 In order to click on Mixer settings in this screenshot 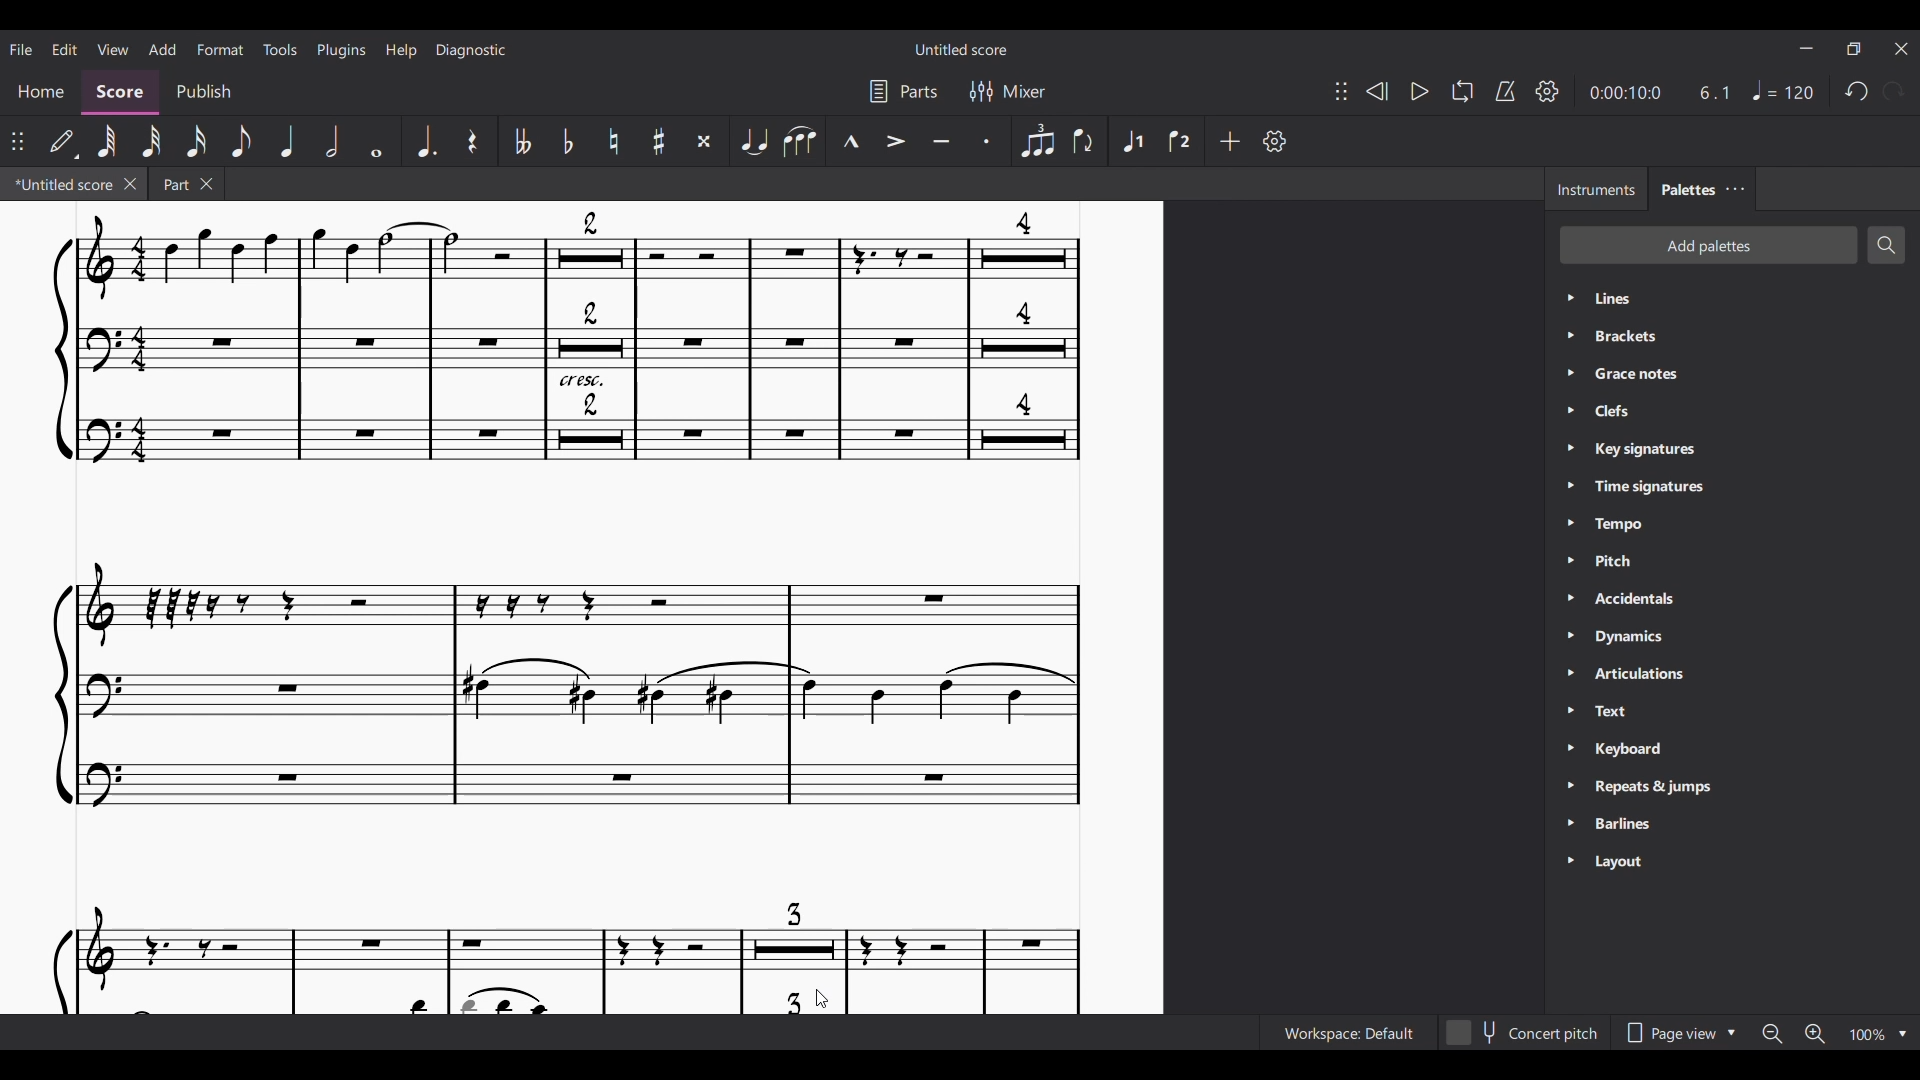, I will do `click(1007, 90)`.